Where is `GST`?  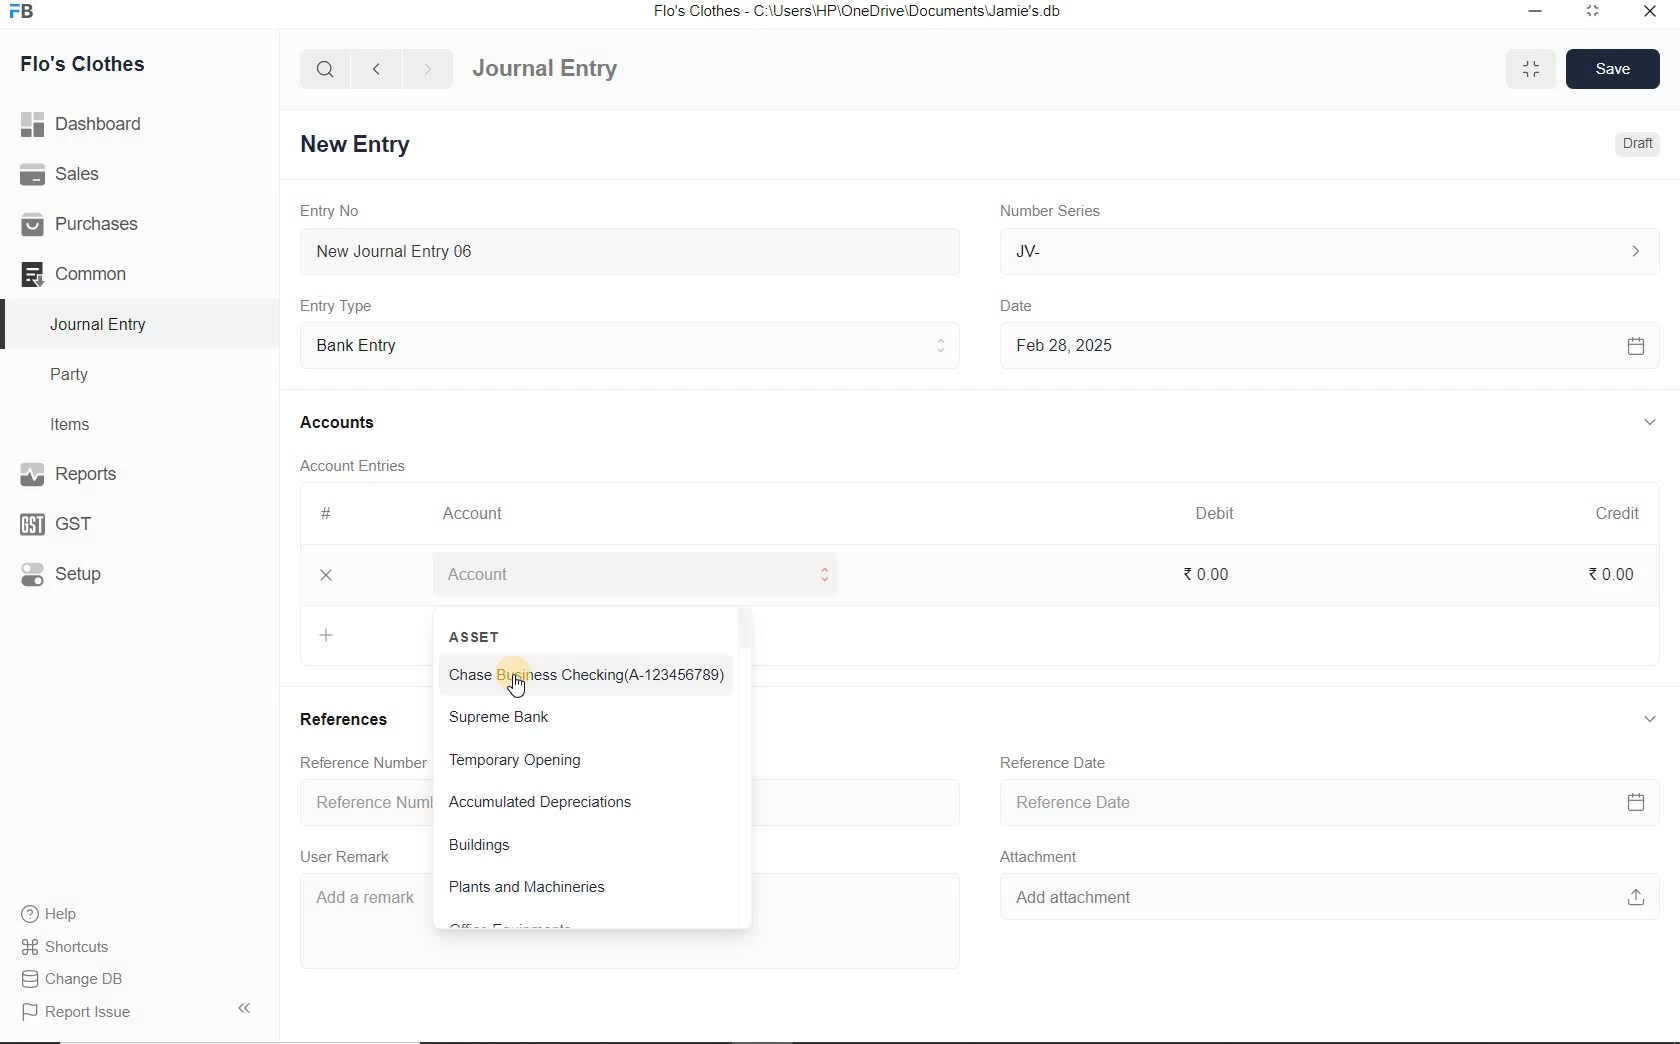 GST is located at coordinates (65, 522).